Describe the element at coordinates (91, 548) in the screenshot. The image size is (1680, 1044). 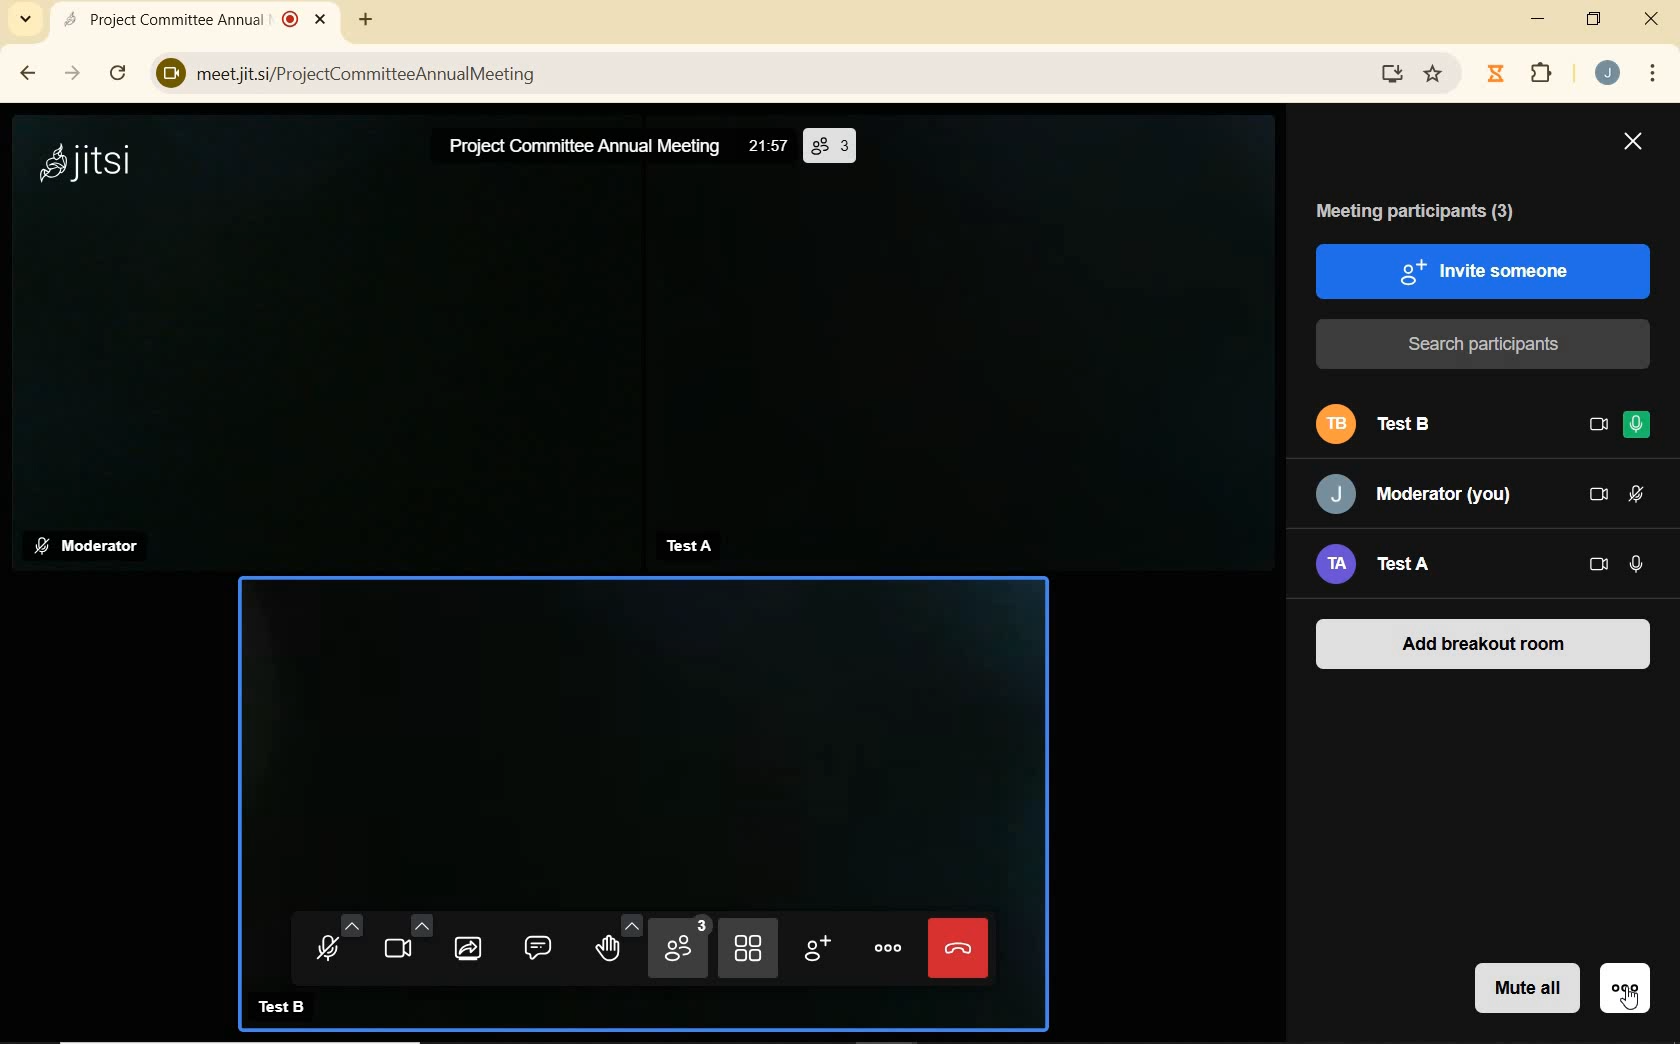
I see `moderator` at that location.